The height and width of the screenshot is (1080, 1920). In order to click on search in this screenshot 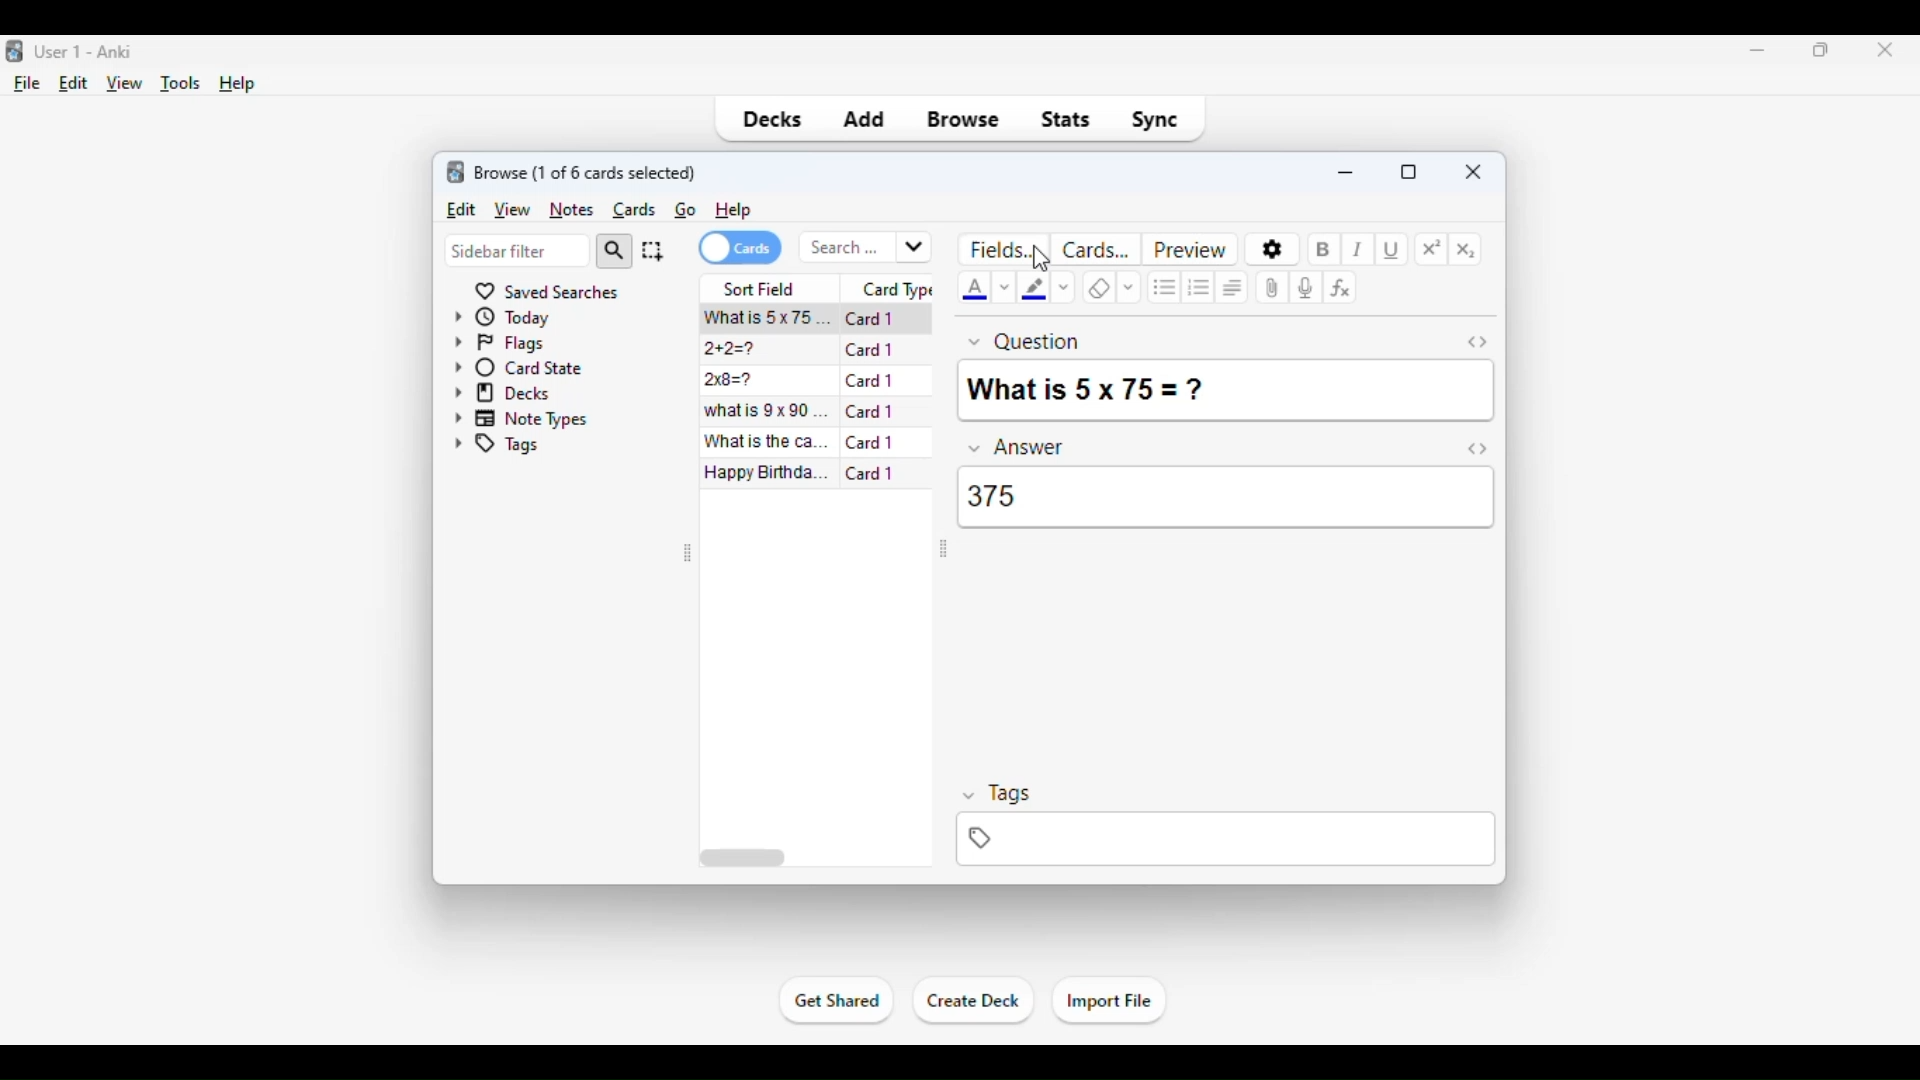, I will do `click(613, 251)`.